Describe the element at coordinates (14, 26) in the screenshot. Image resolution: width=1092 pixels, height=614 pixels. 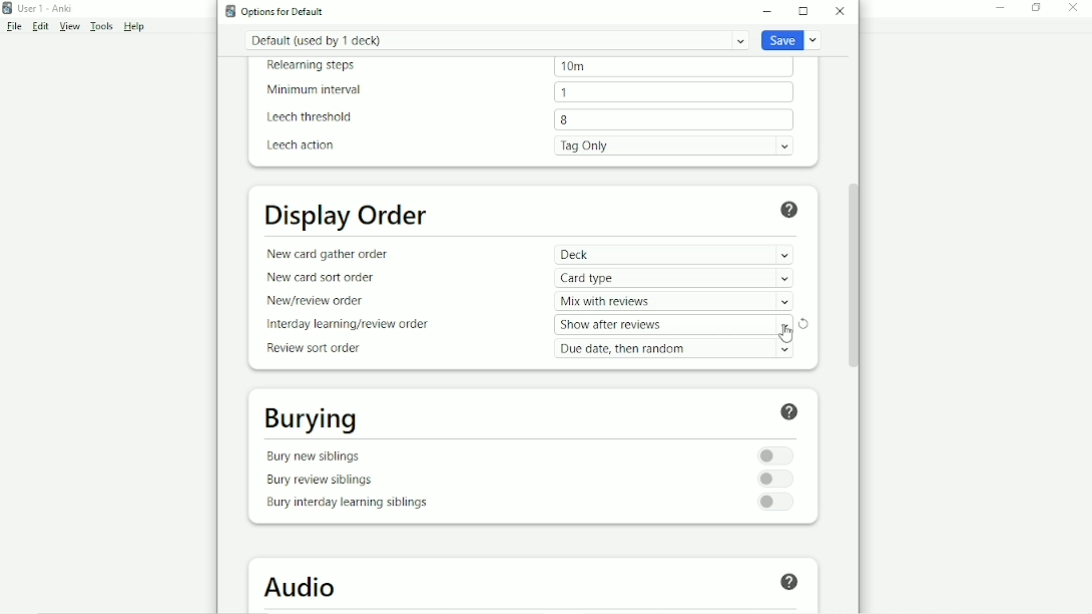
I see `File` at that location.